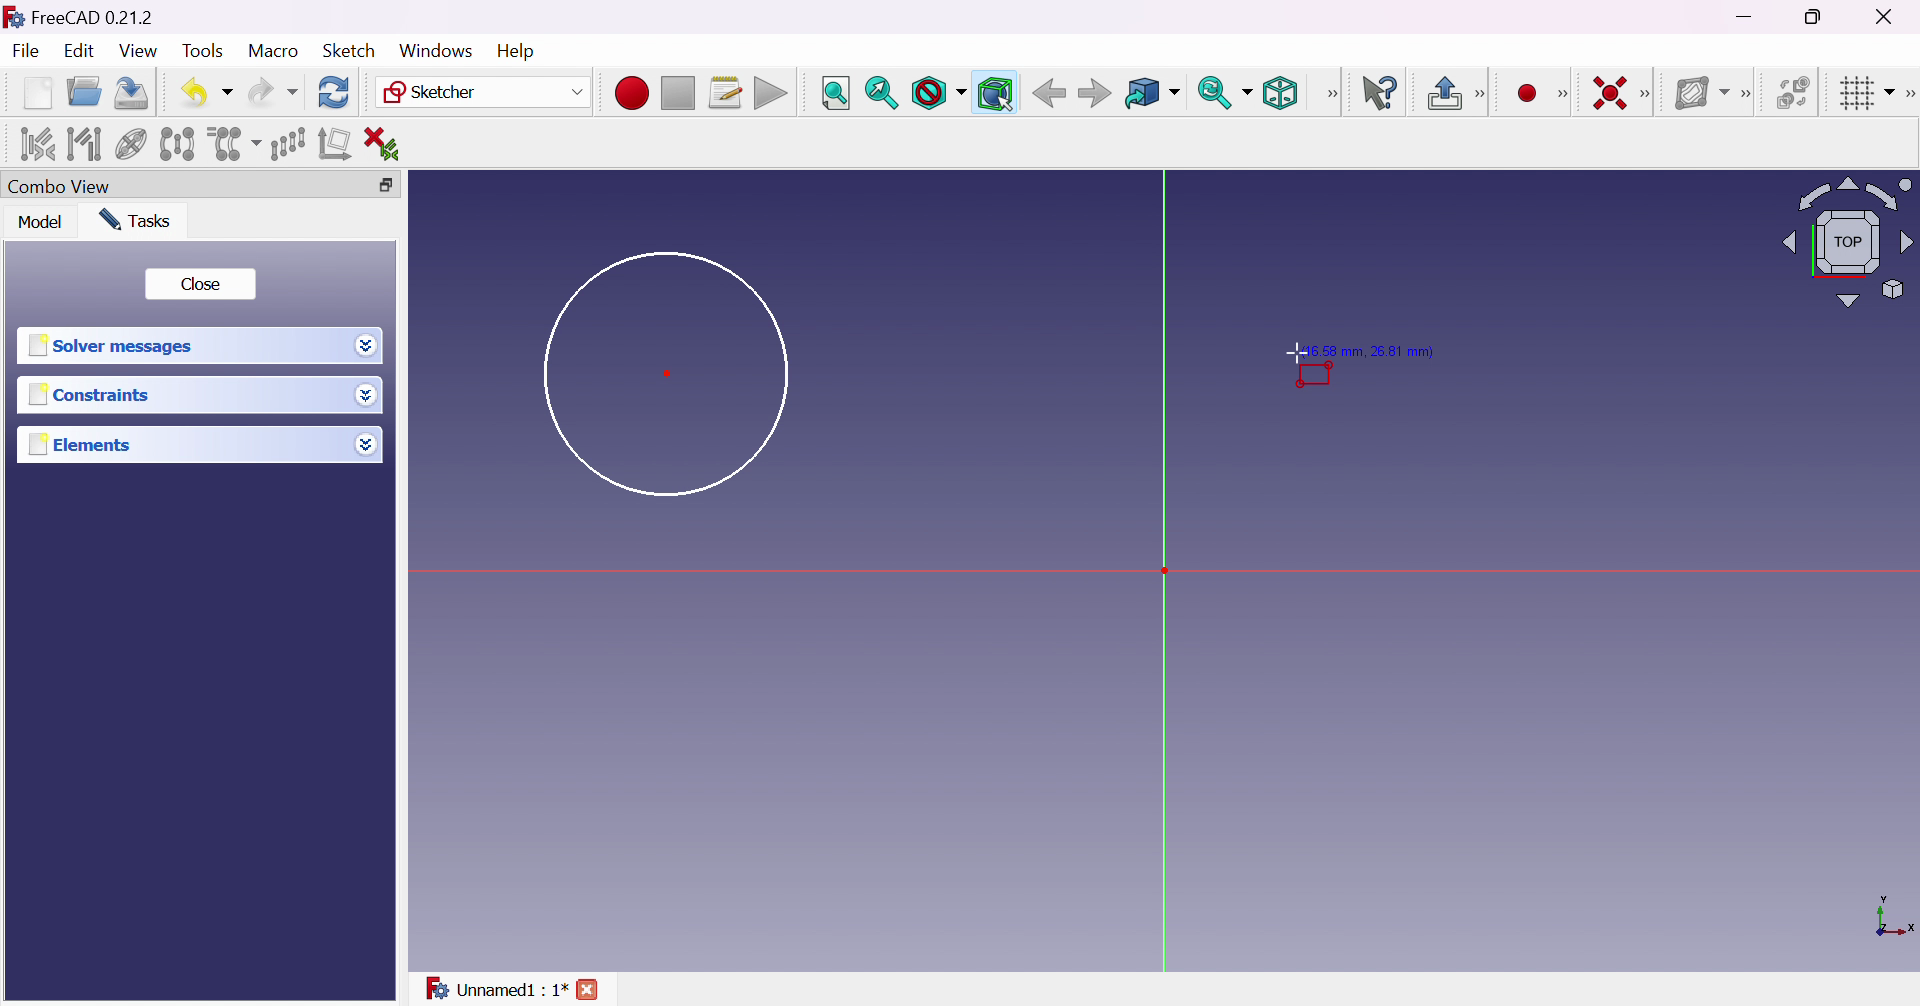 The width and height of the screenshot is (1920, 1006). Describe the element at coordinates (34, 144) in the screenshot. I see `Select associated constraints` at that location.